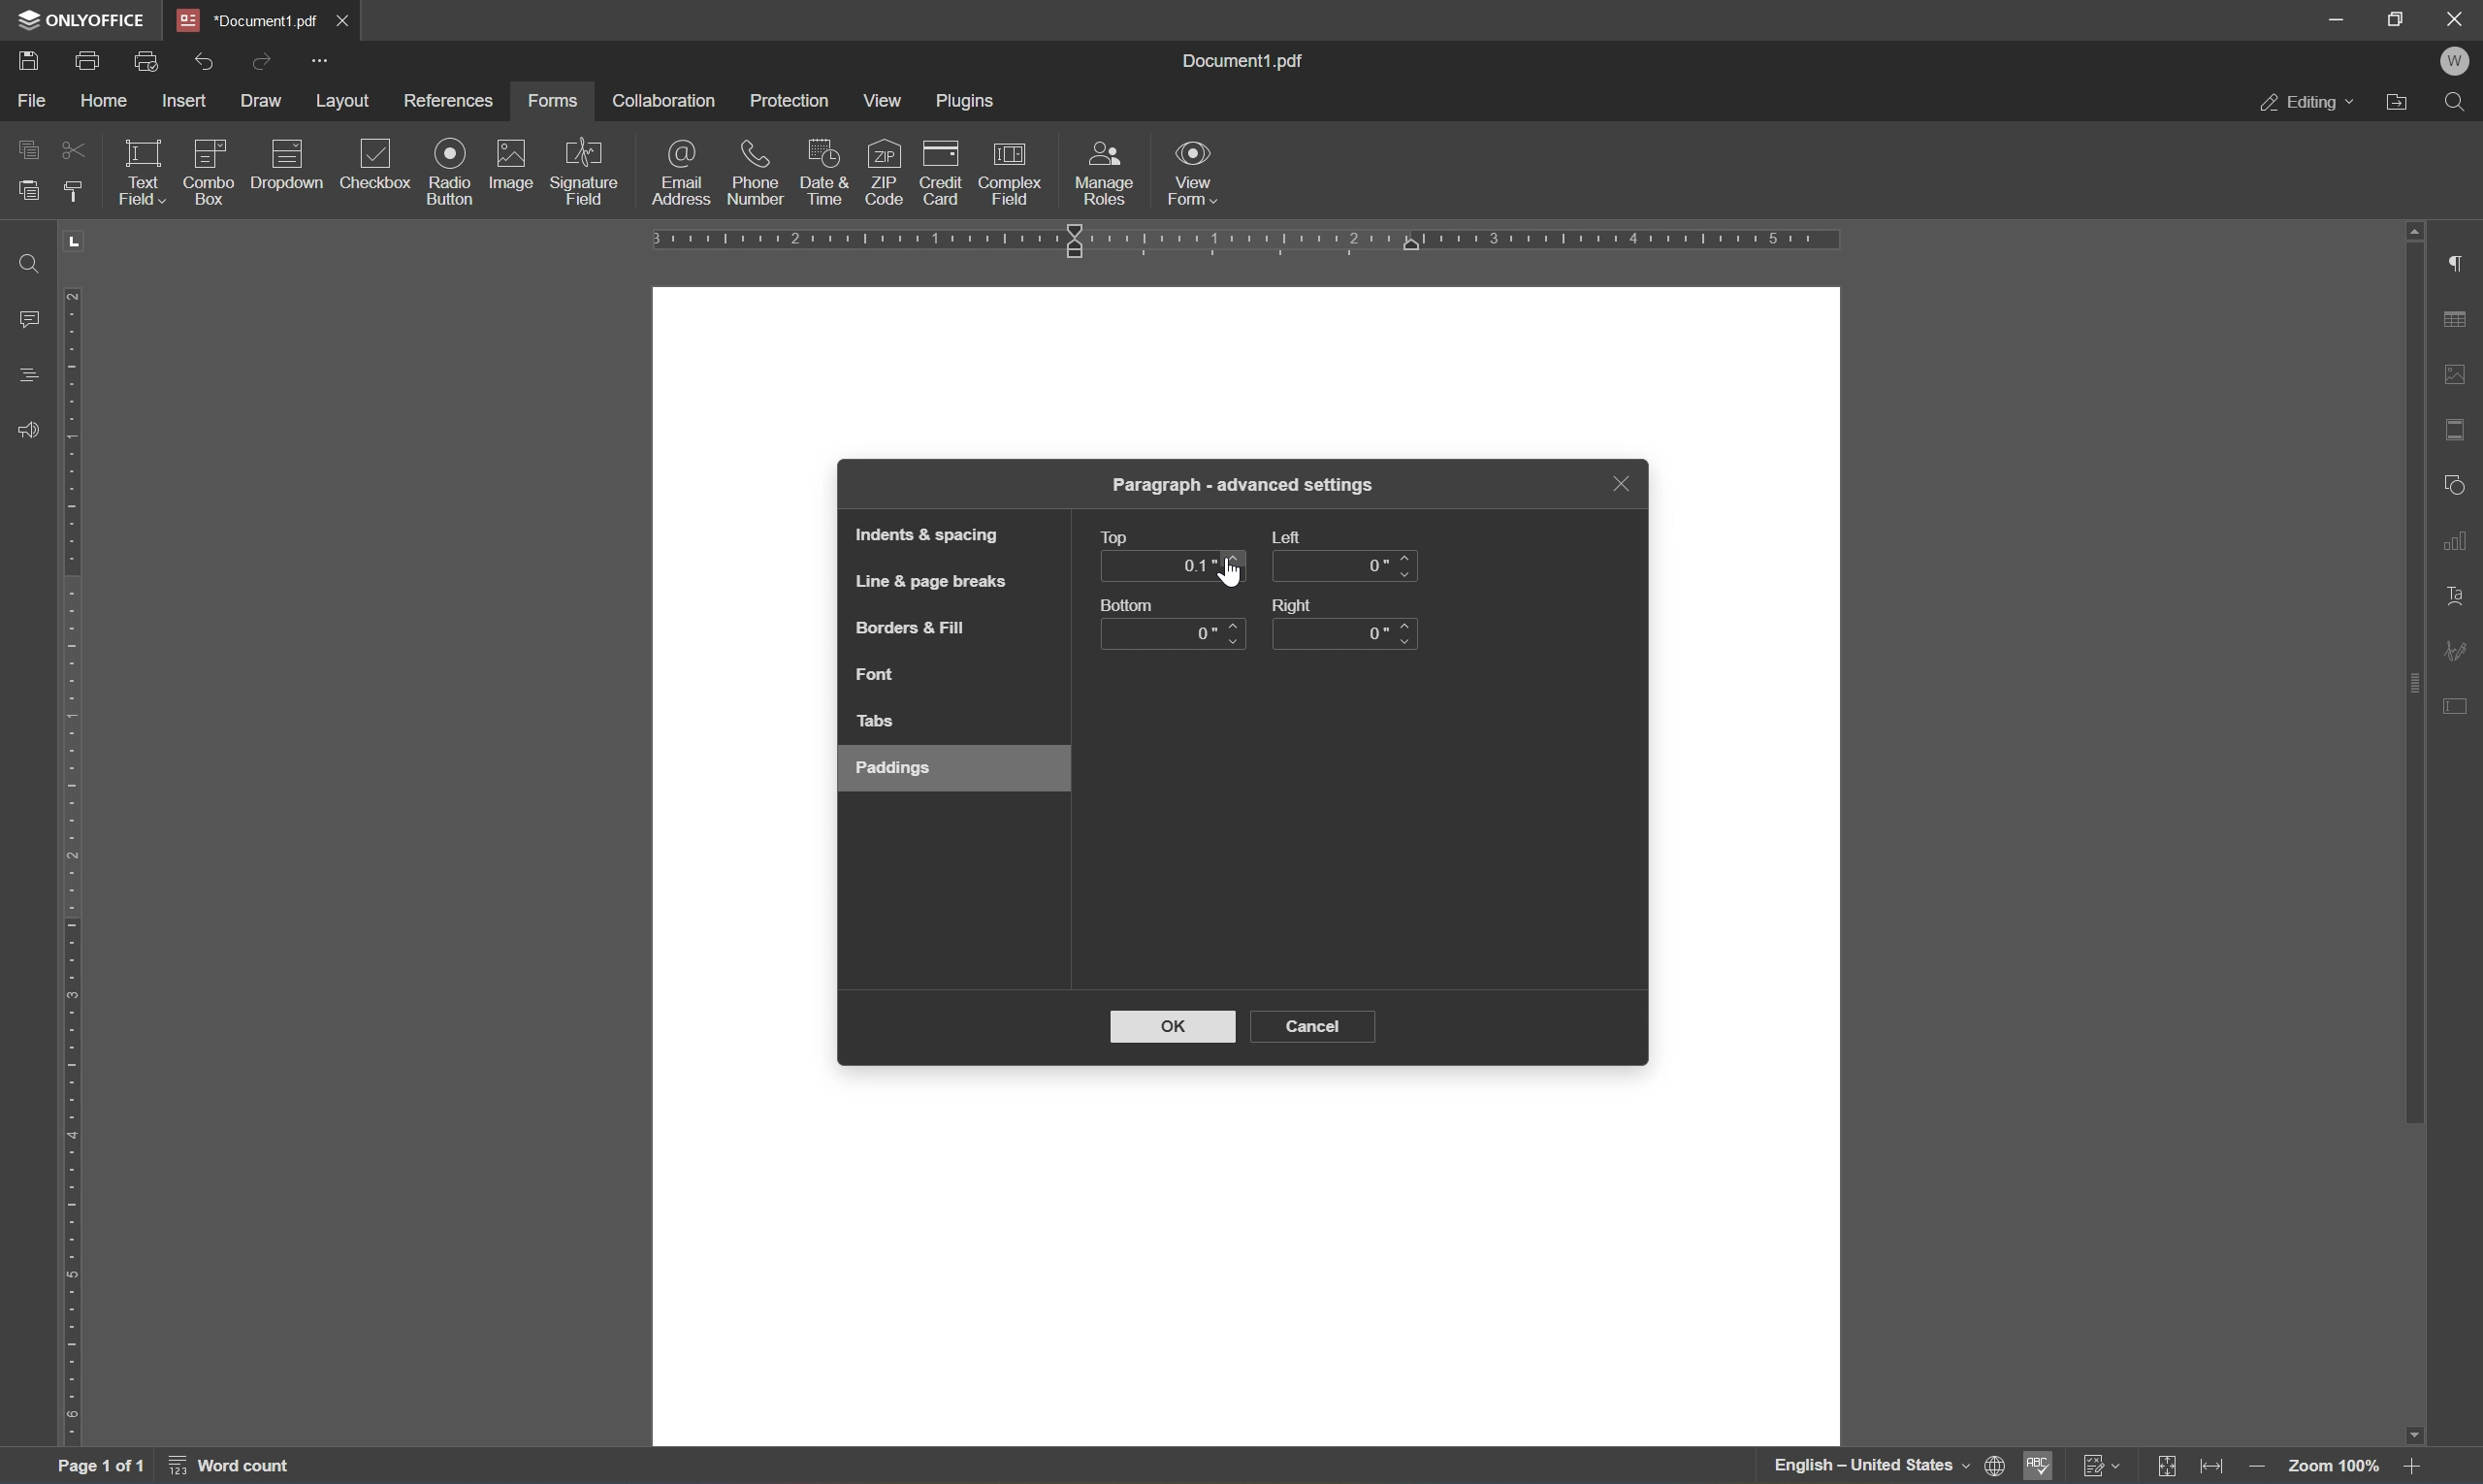 The width and height of the screenshot is (2483, 1484). I want to click on signature field, so click(585, 174).